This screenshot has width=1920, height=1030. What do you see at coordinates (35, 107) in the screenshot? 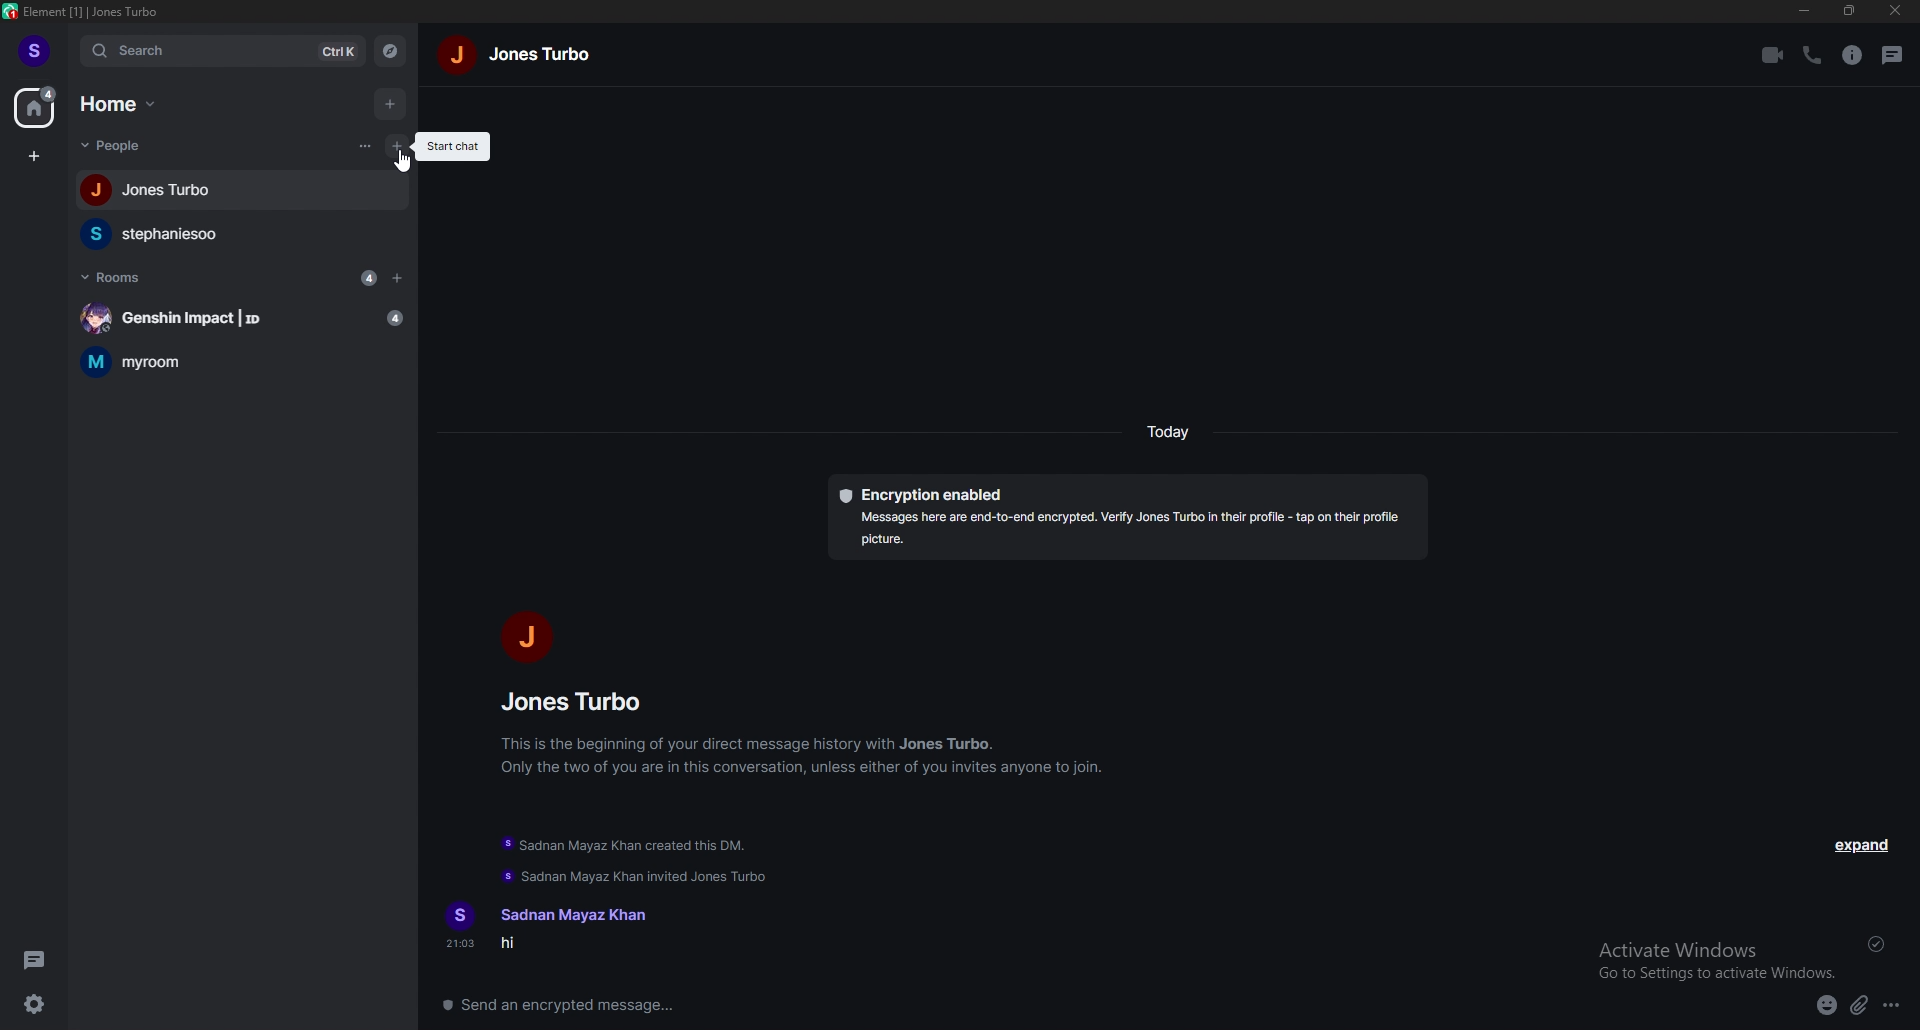
I see `home` at bounding box center [35, 107].